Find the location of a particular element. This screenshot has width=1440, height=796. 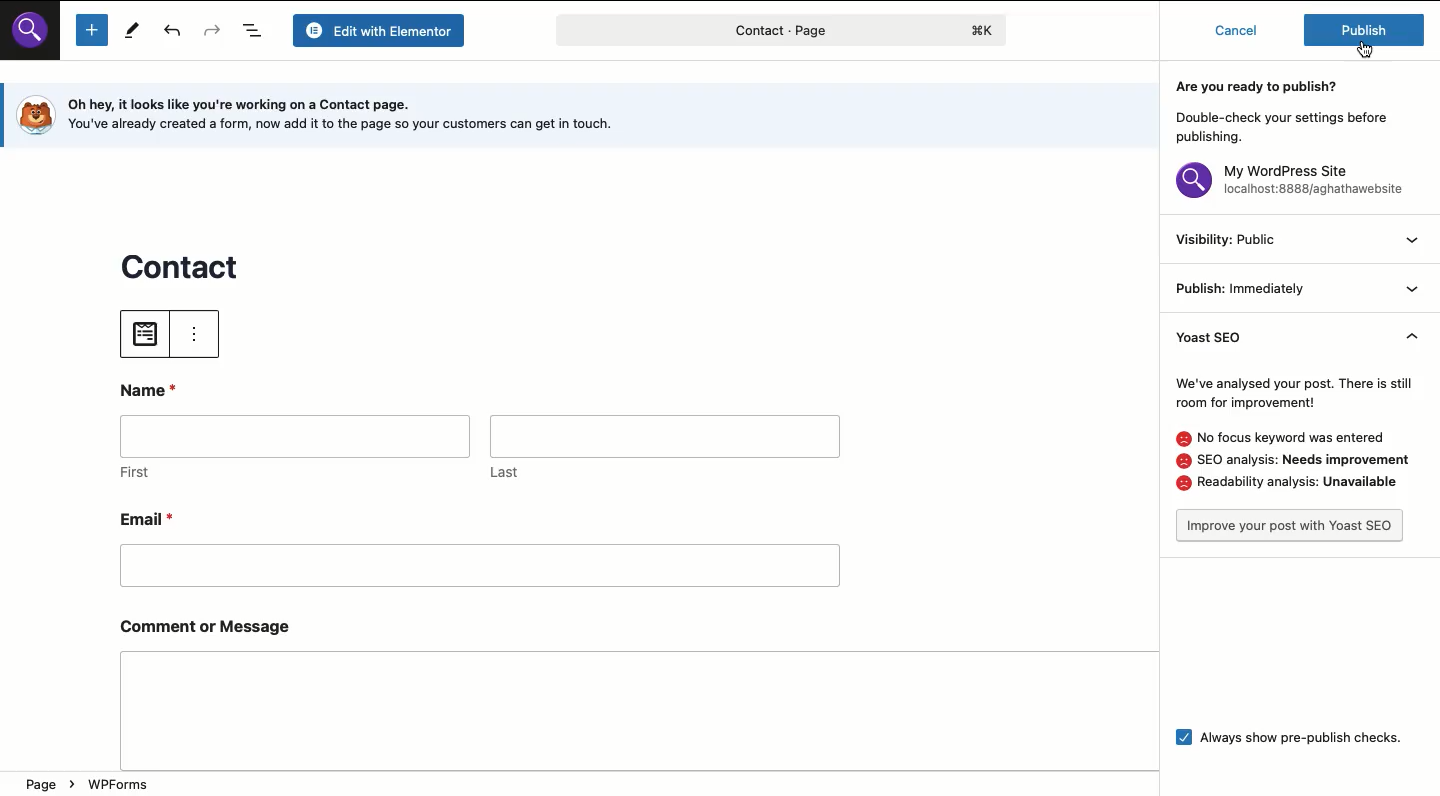

Page > WPForms is located at coordinates (90, 785).